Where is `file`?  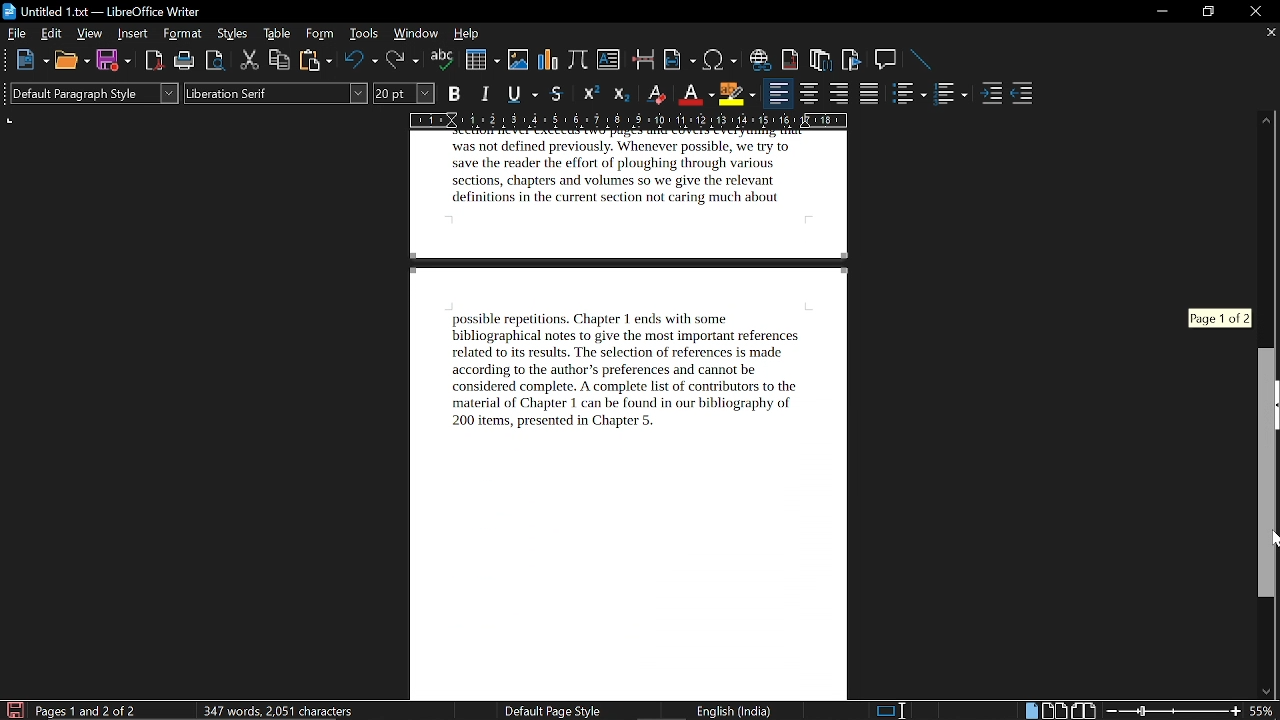 file is located at coordinates (16, 34).